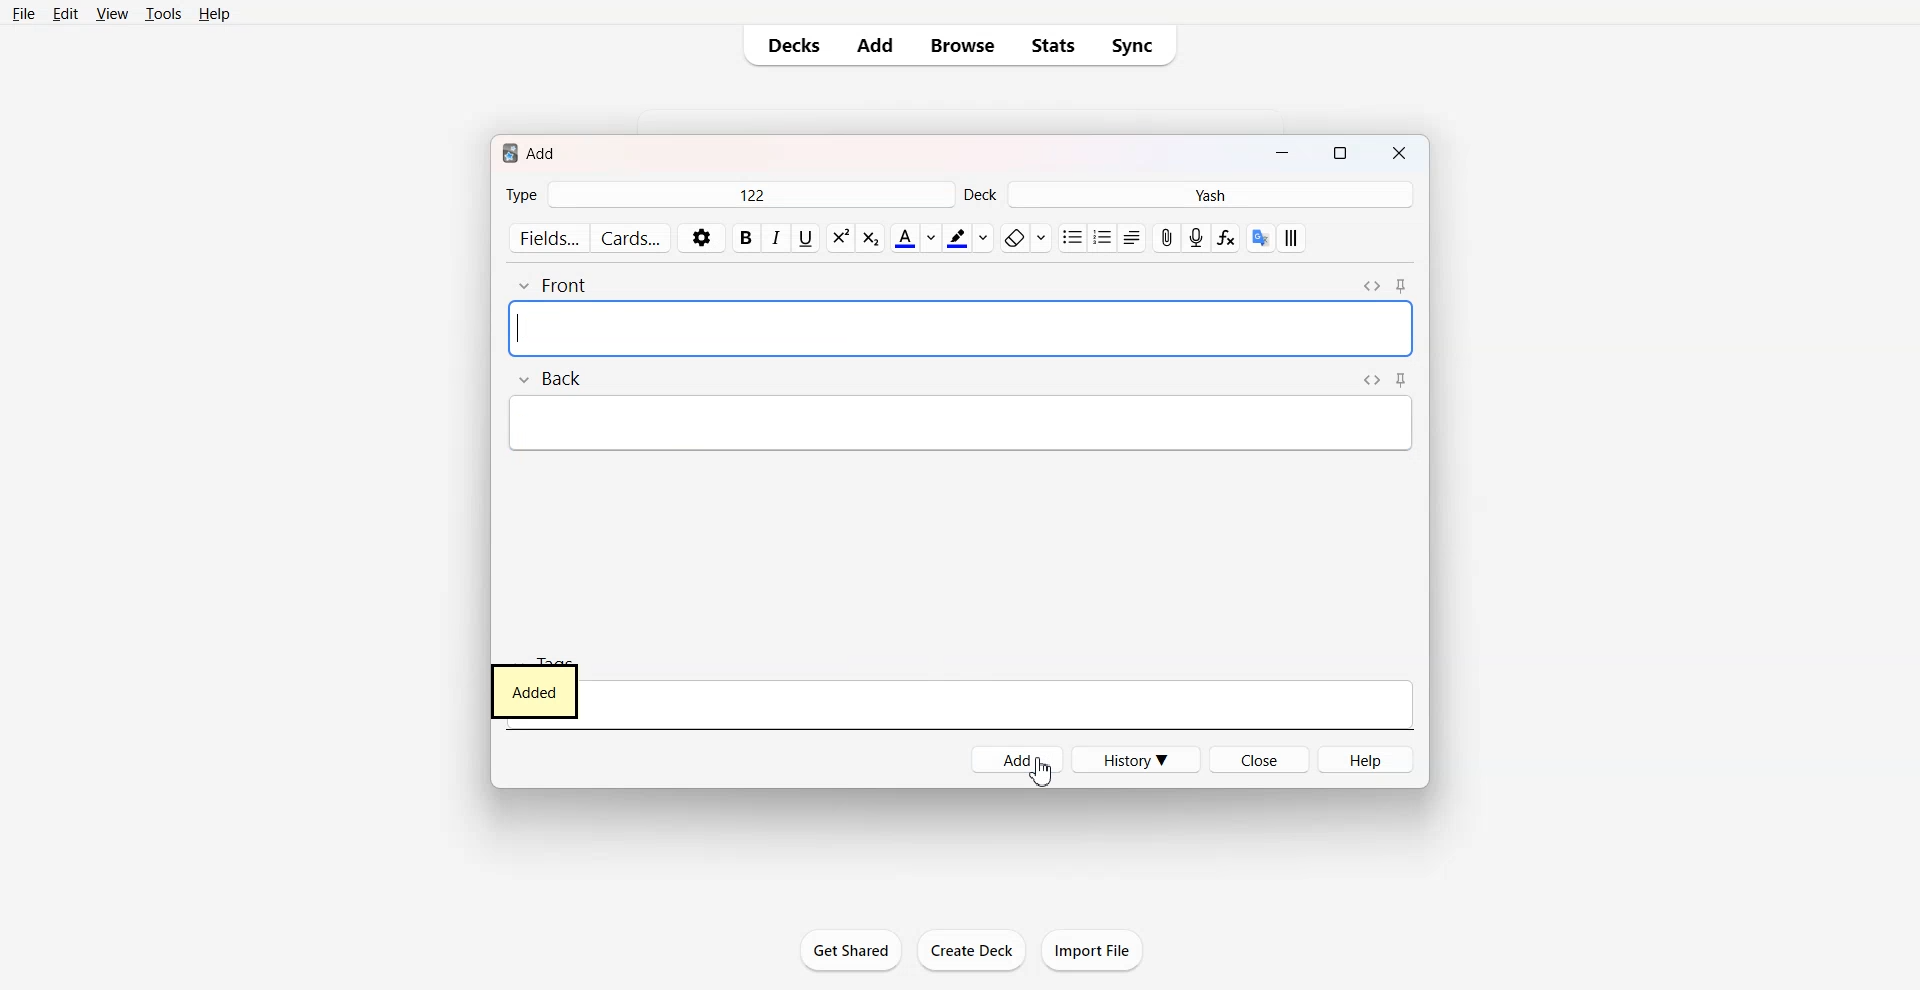 Image resolution: width=1920 pixels, height=990 pixels. What do you see at coordinates (875, 45) in the screenshot?
I see `Add` at bounding box center [875, 45].